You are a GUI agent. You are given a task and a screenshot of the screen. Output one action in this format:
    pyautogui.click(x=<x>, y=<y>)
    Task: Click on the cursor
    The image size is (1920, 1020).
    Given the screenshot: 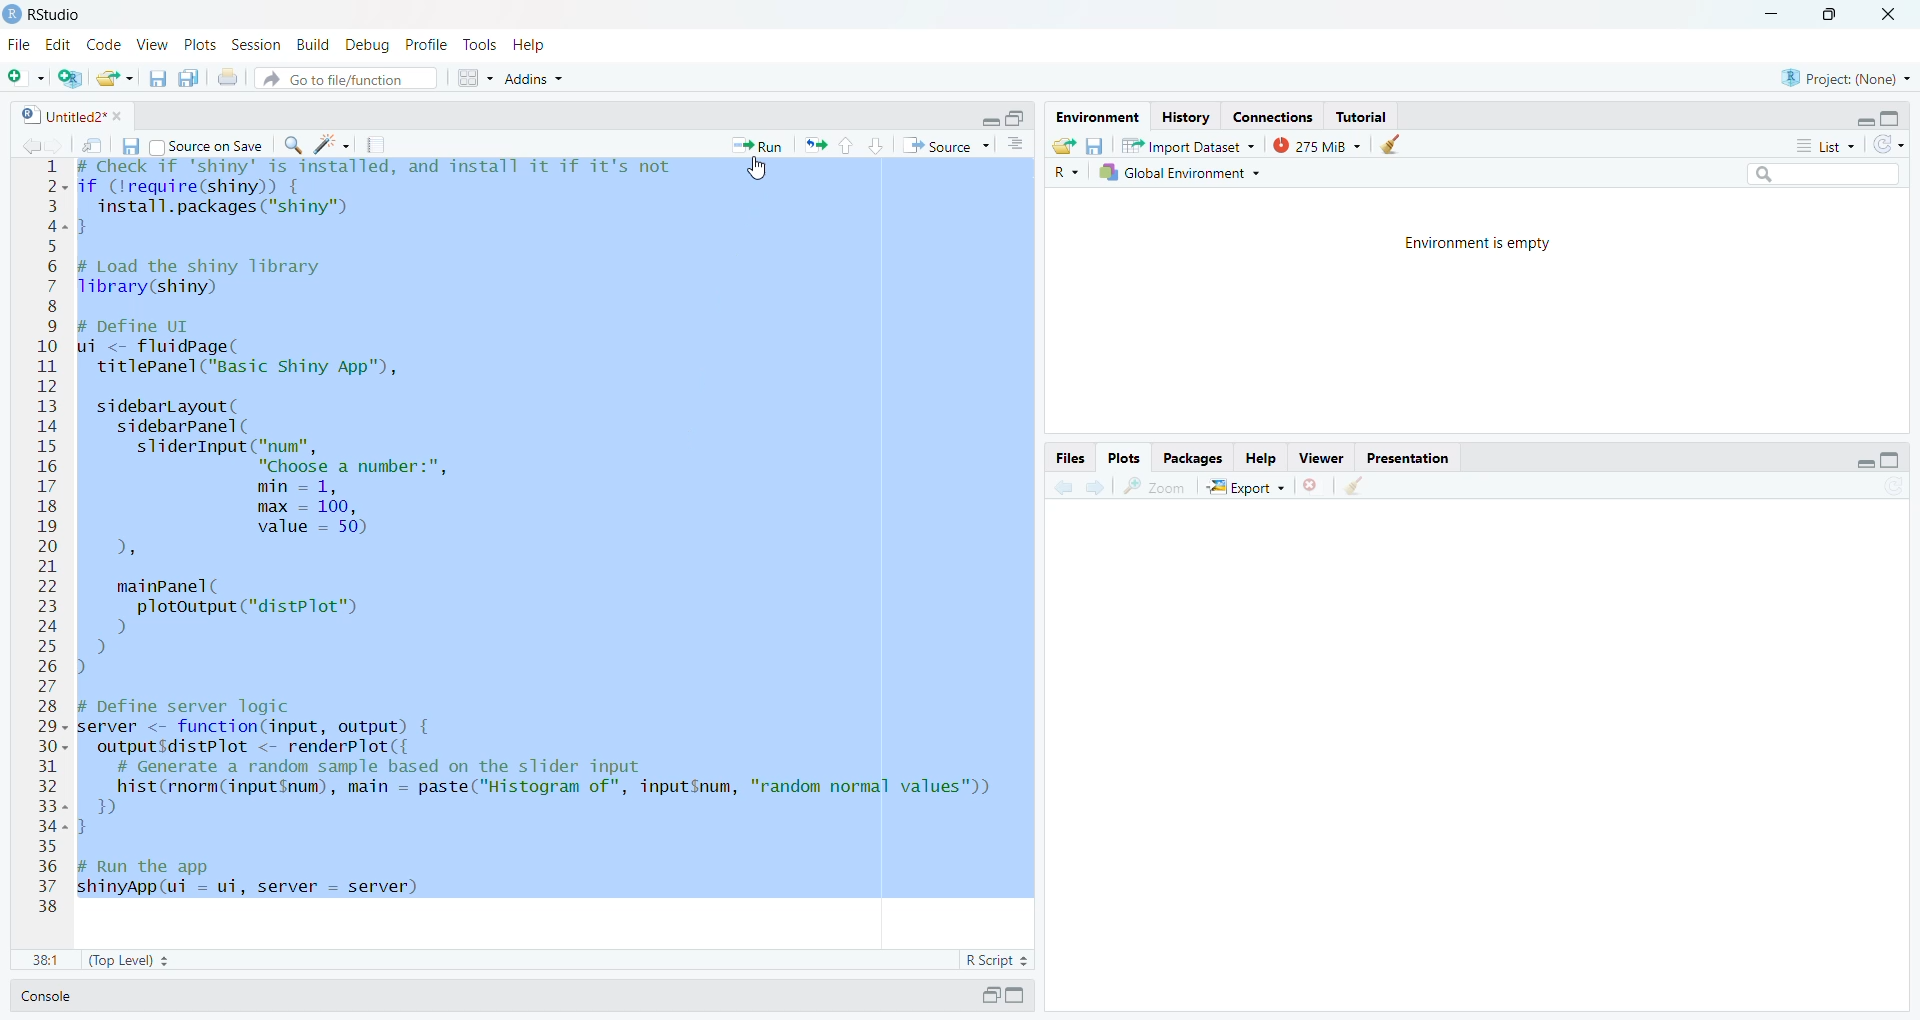 What is the action you would take?
    pyautogui.click(x=755, y=168)
    